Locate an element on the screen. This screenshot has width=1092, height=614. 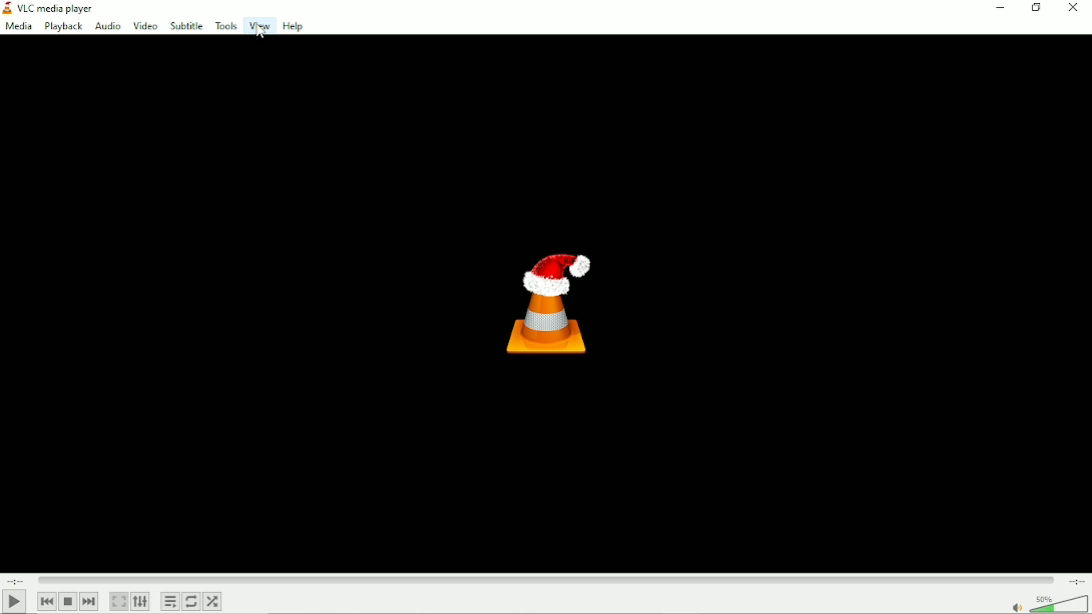
View is located at coordinates (259, 26).